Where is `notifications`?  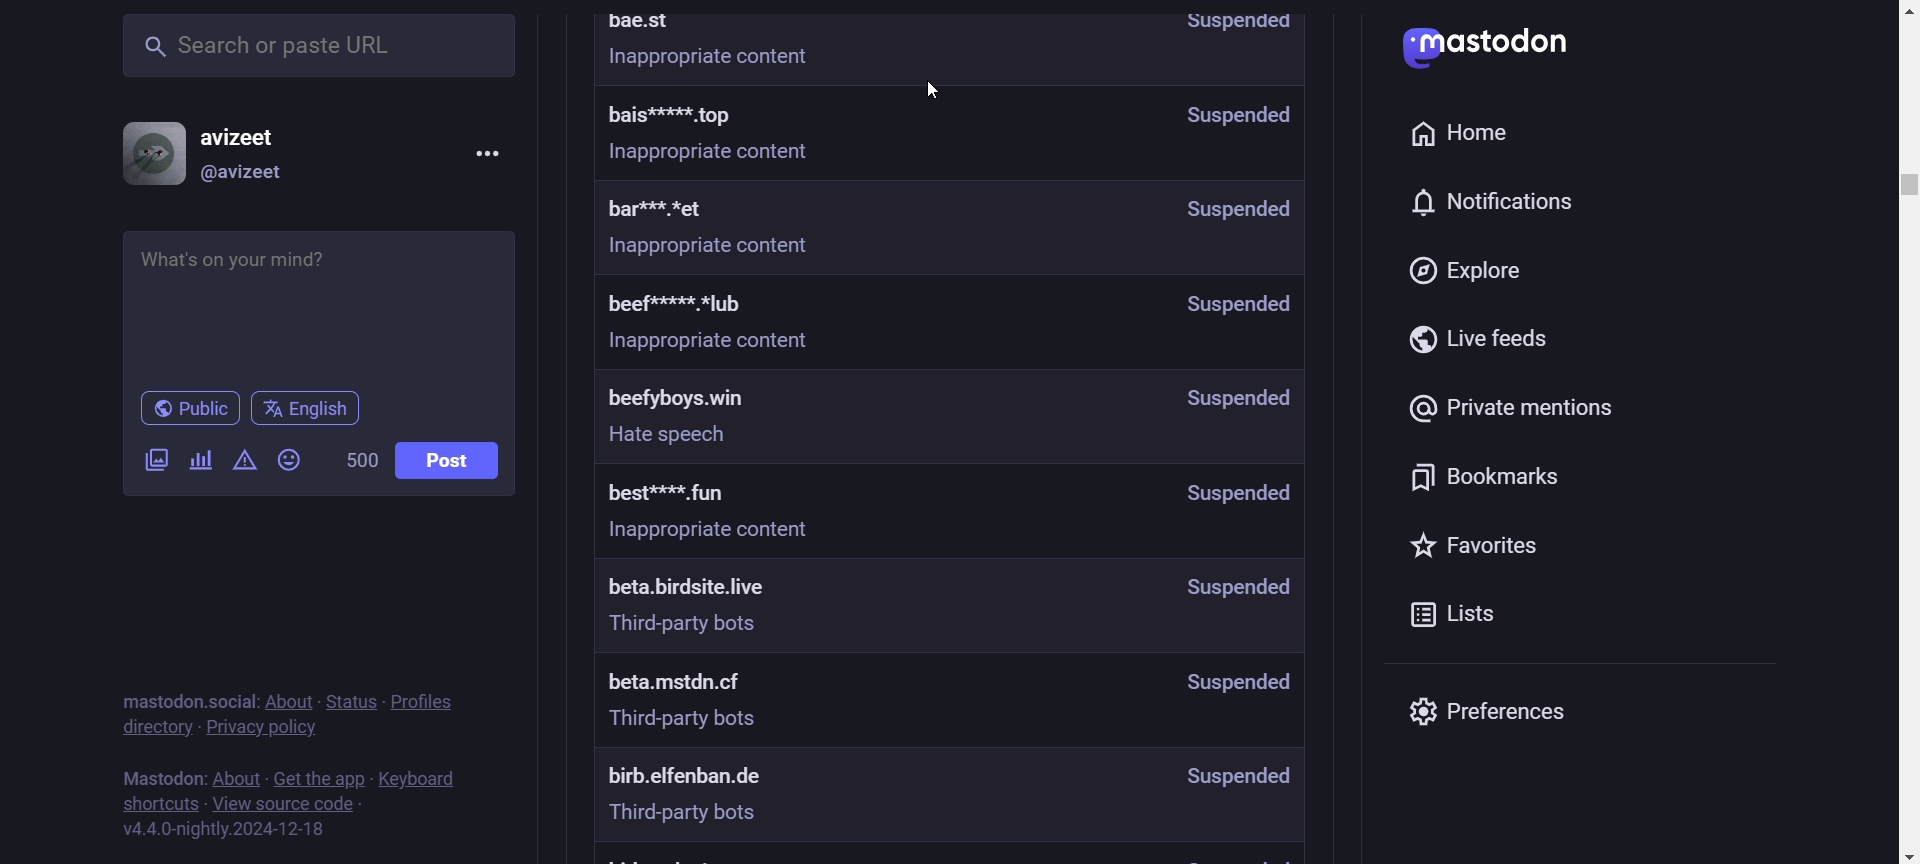 notifications is located at coordinates (1500, 202).